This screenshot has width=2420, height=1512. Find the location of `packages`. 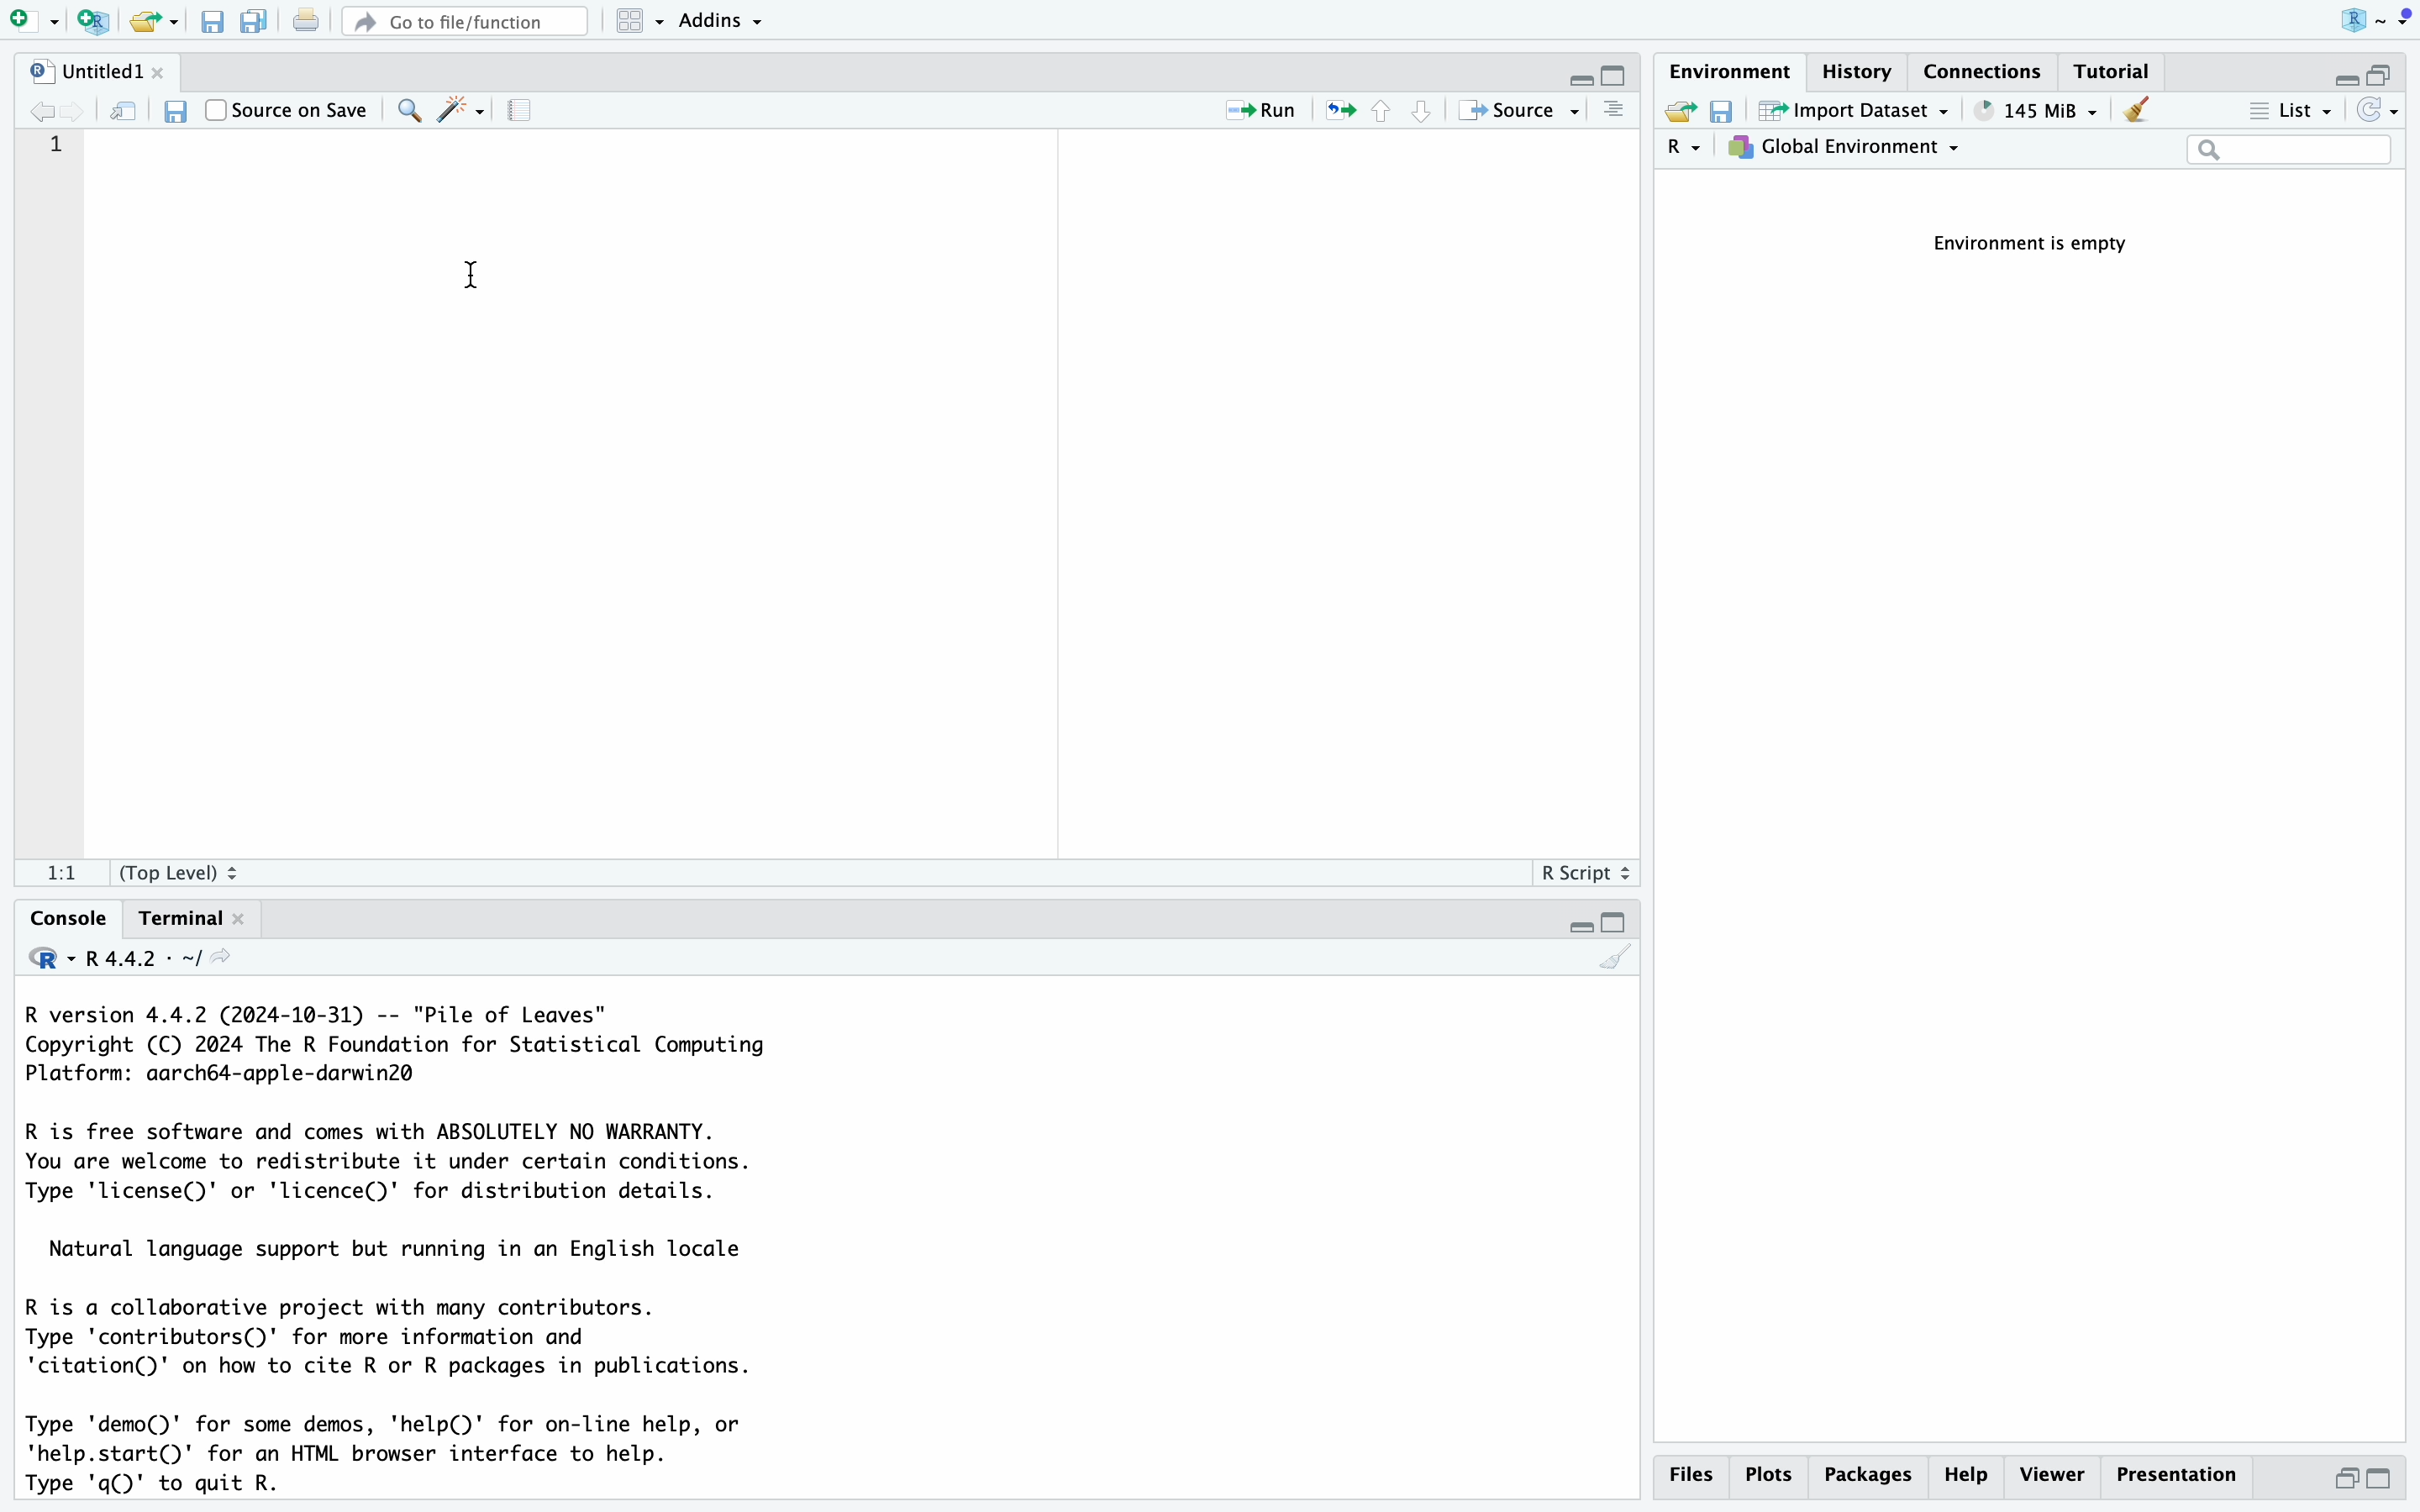

packages is located at coordinates (1867, 1479).